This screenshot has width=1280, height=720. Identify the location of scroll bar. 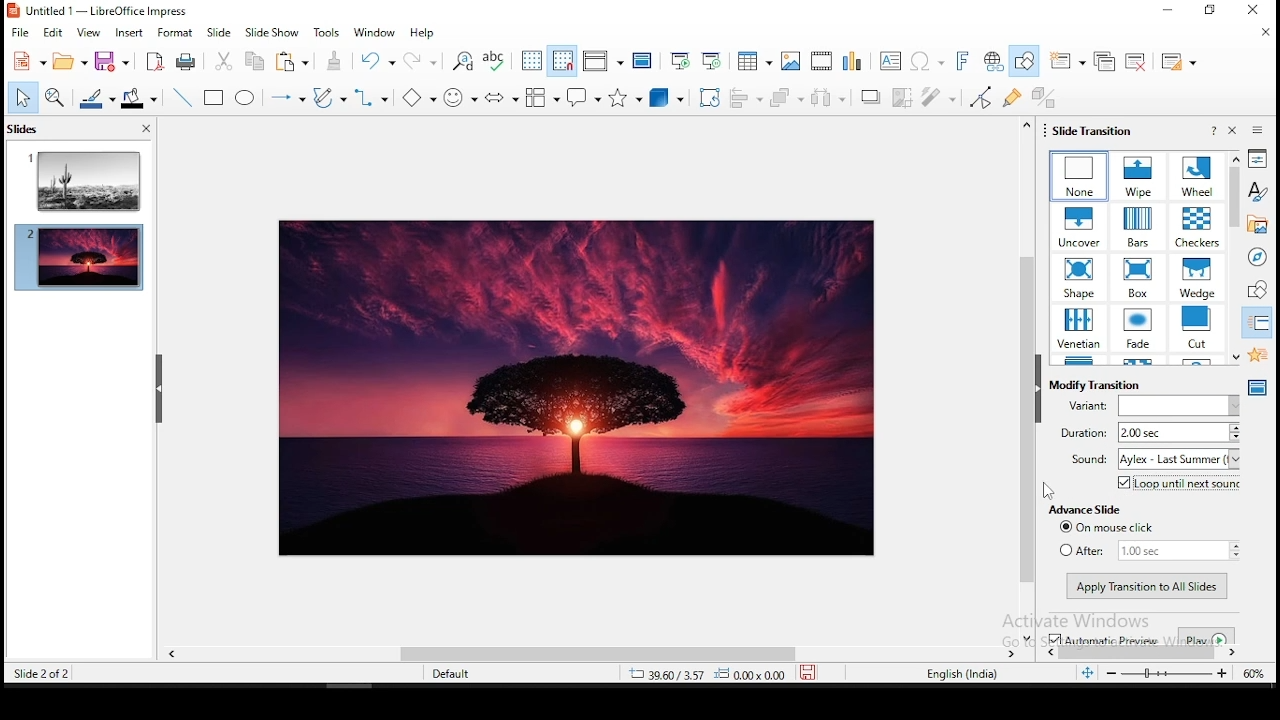
(589, 654).